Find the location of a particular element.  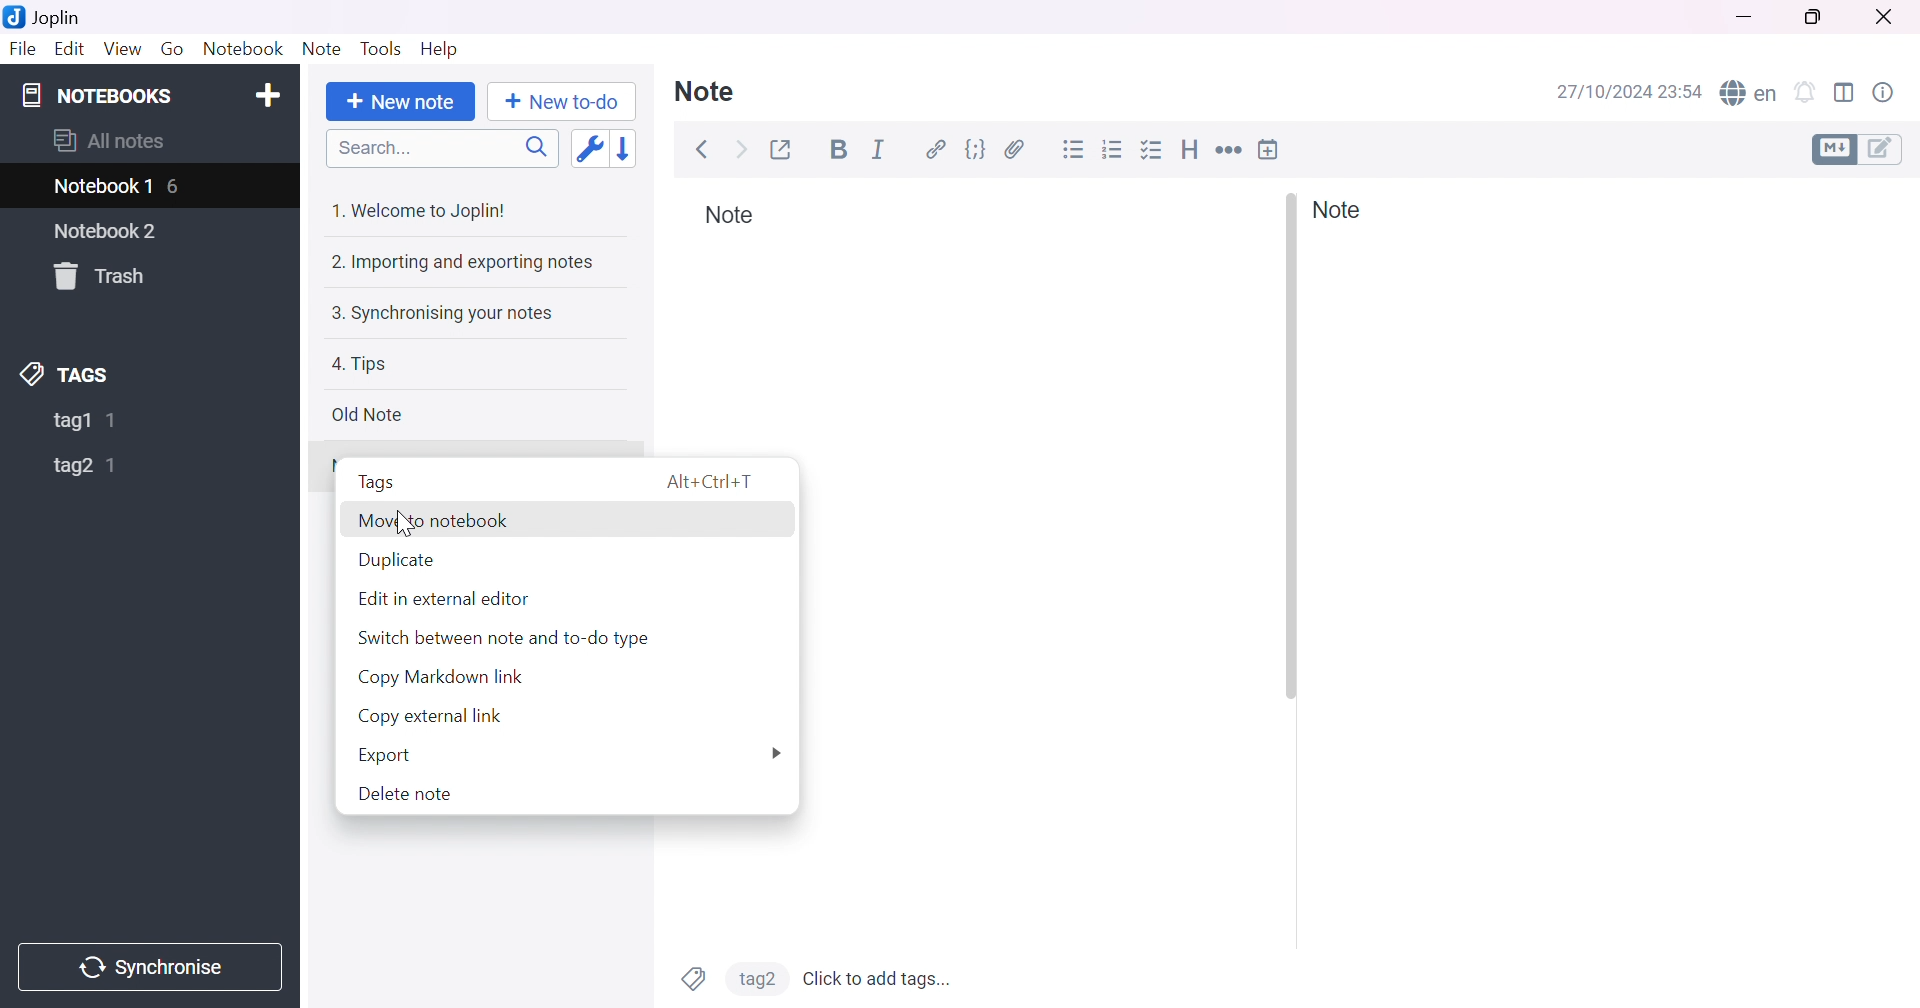

tag2 is located at coordinates (755, 977).